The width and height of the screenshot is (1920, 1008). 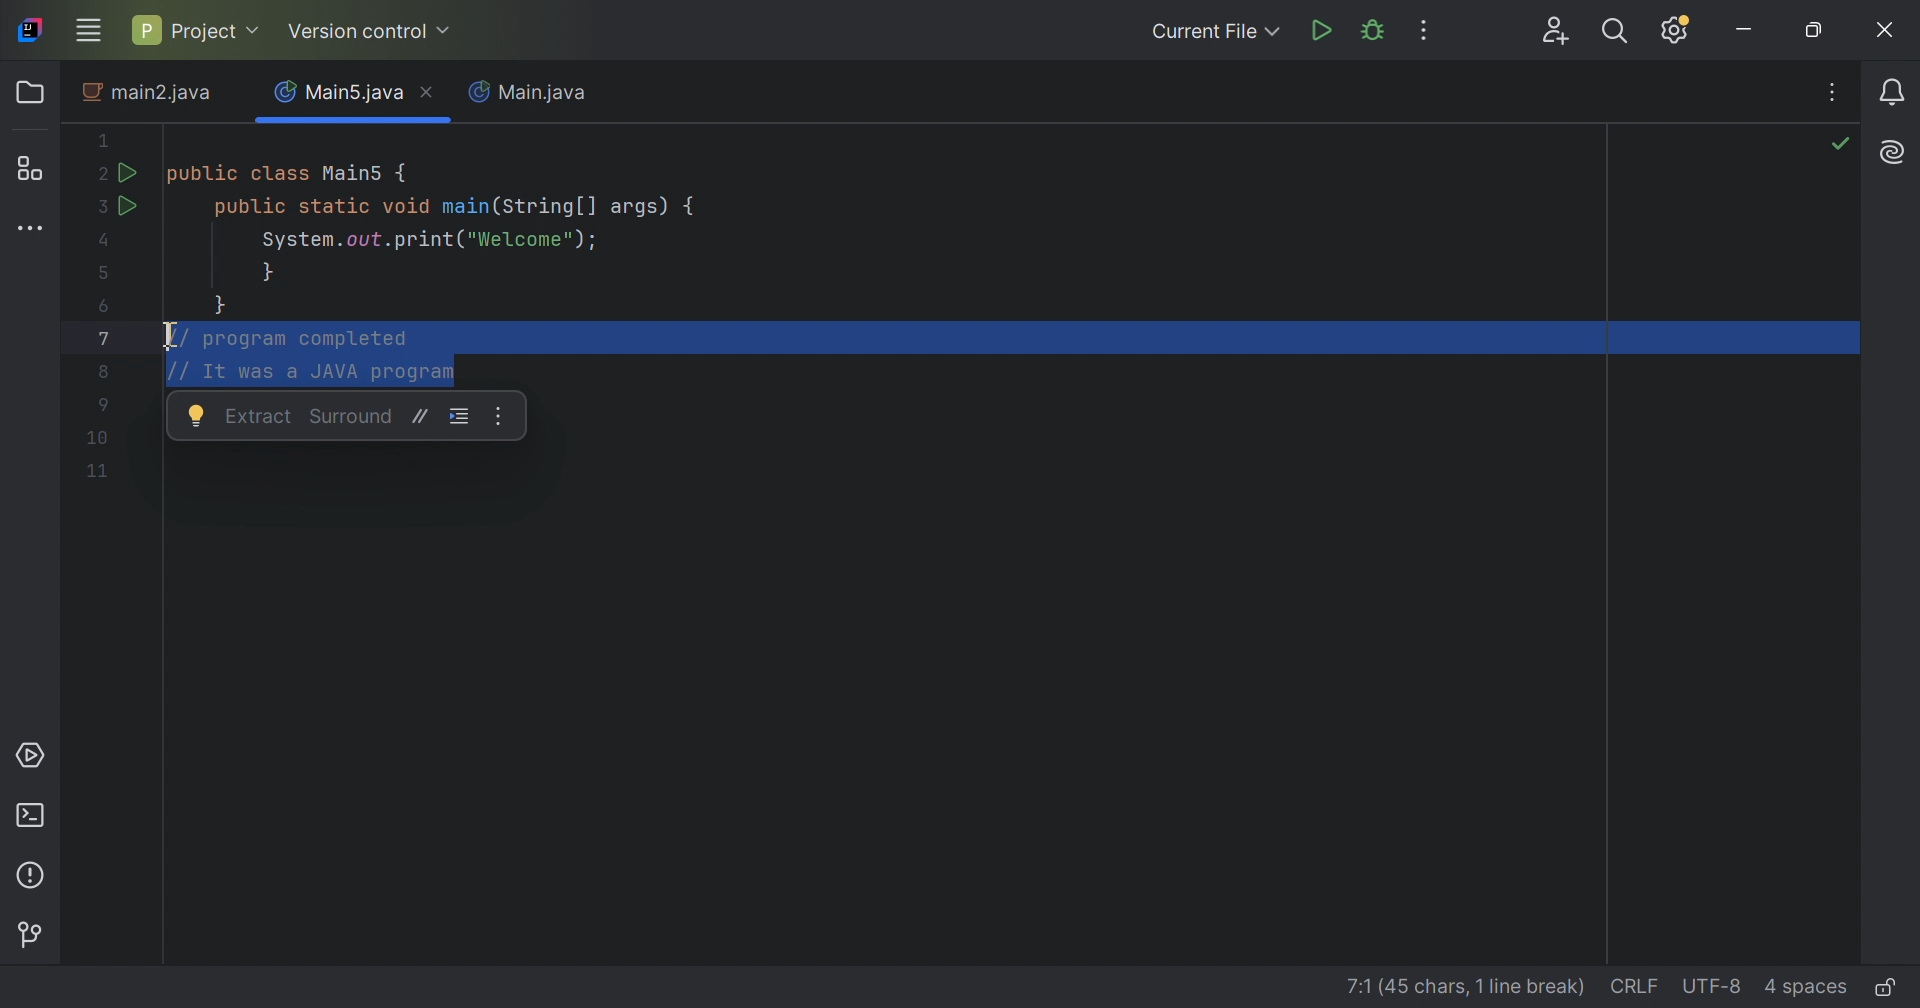 I want to click on line details, so click(x=1449, y=983).